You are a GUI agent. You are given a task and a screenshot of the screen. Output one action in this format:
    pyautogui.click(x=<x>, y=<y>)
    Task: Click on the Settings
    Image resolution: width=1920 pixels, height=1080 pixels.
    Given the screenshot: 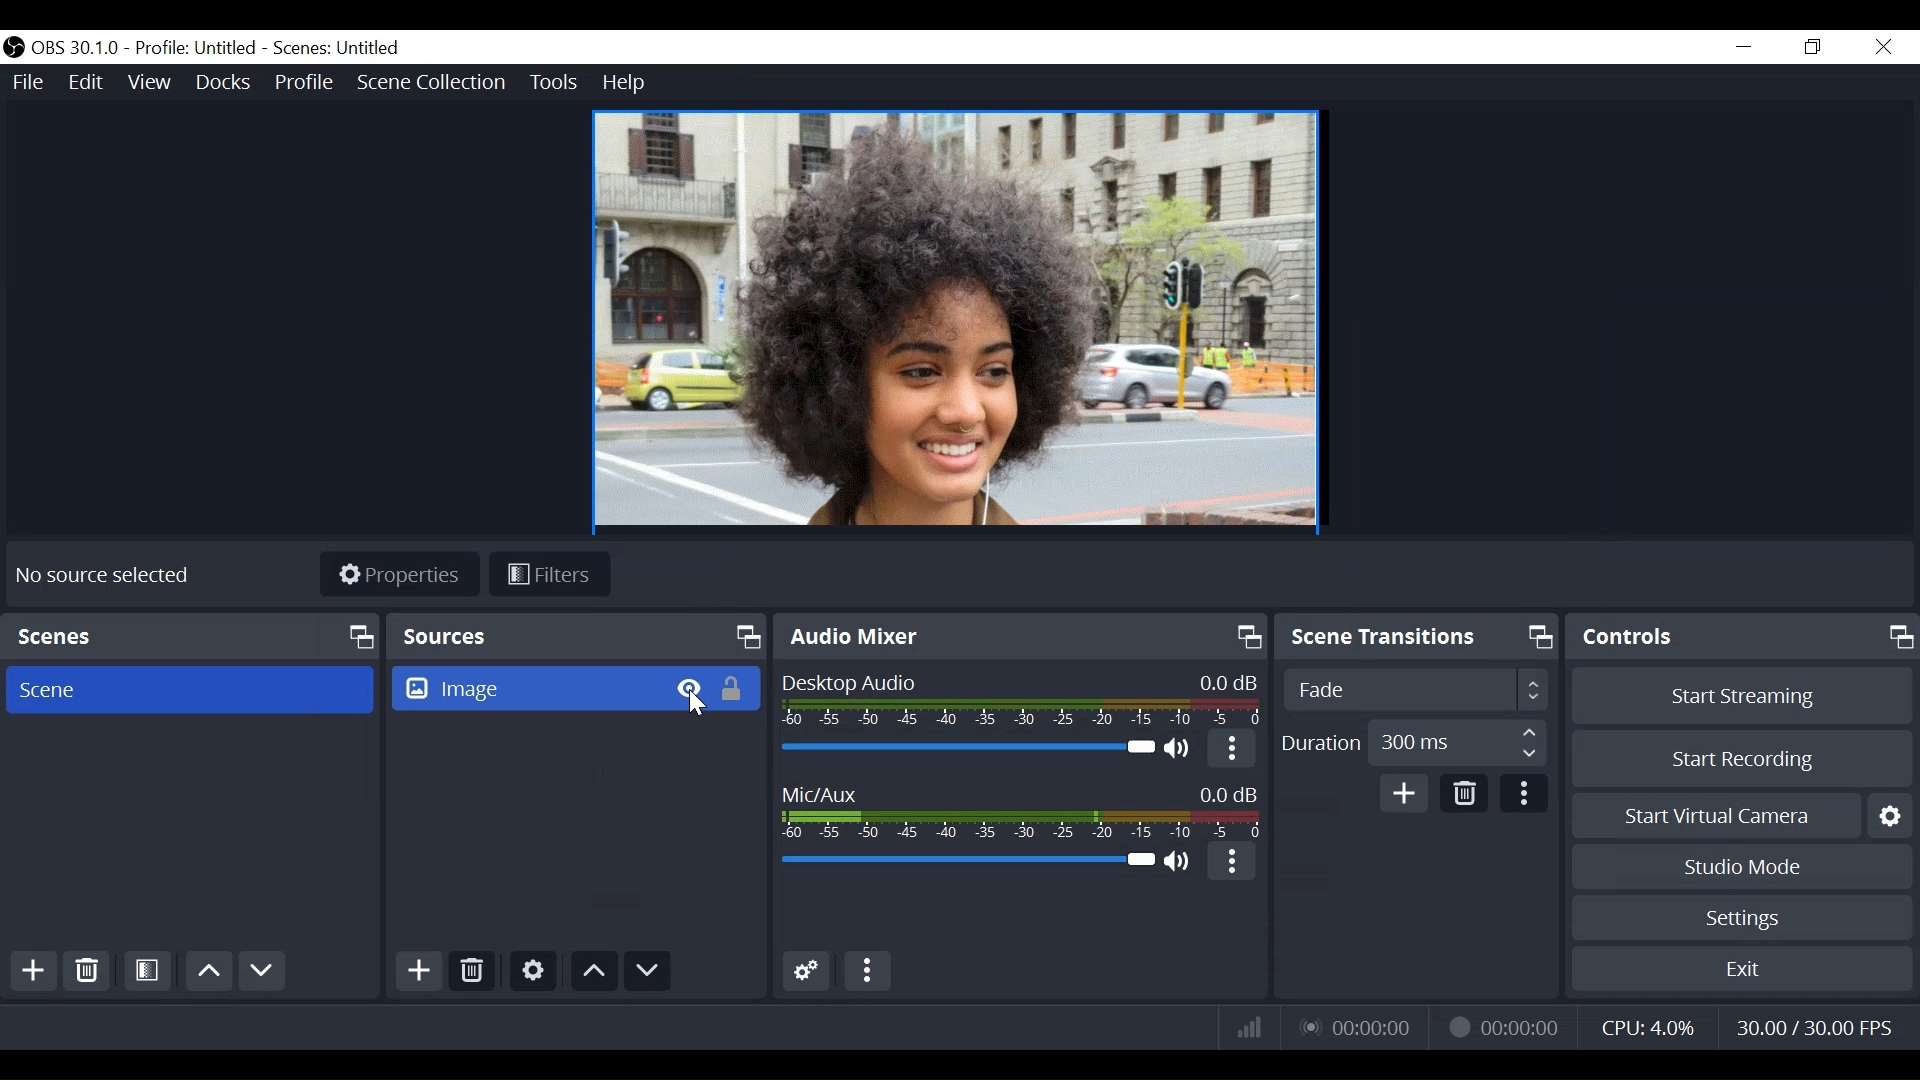 What is the action you would take?
    pyautogui.click(x=533, y=972)
    